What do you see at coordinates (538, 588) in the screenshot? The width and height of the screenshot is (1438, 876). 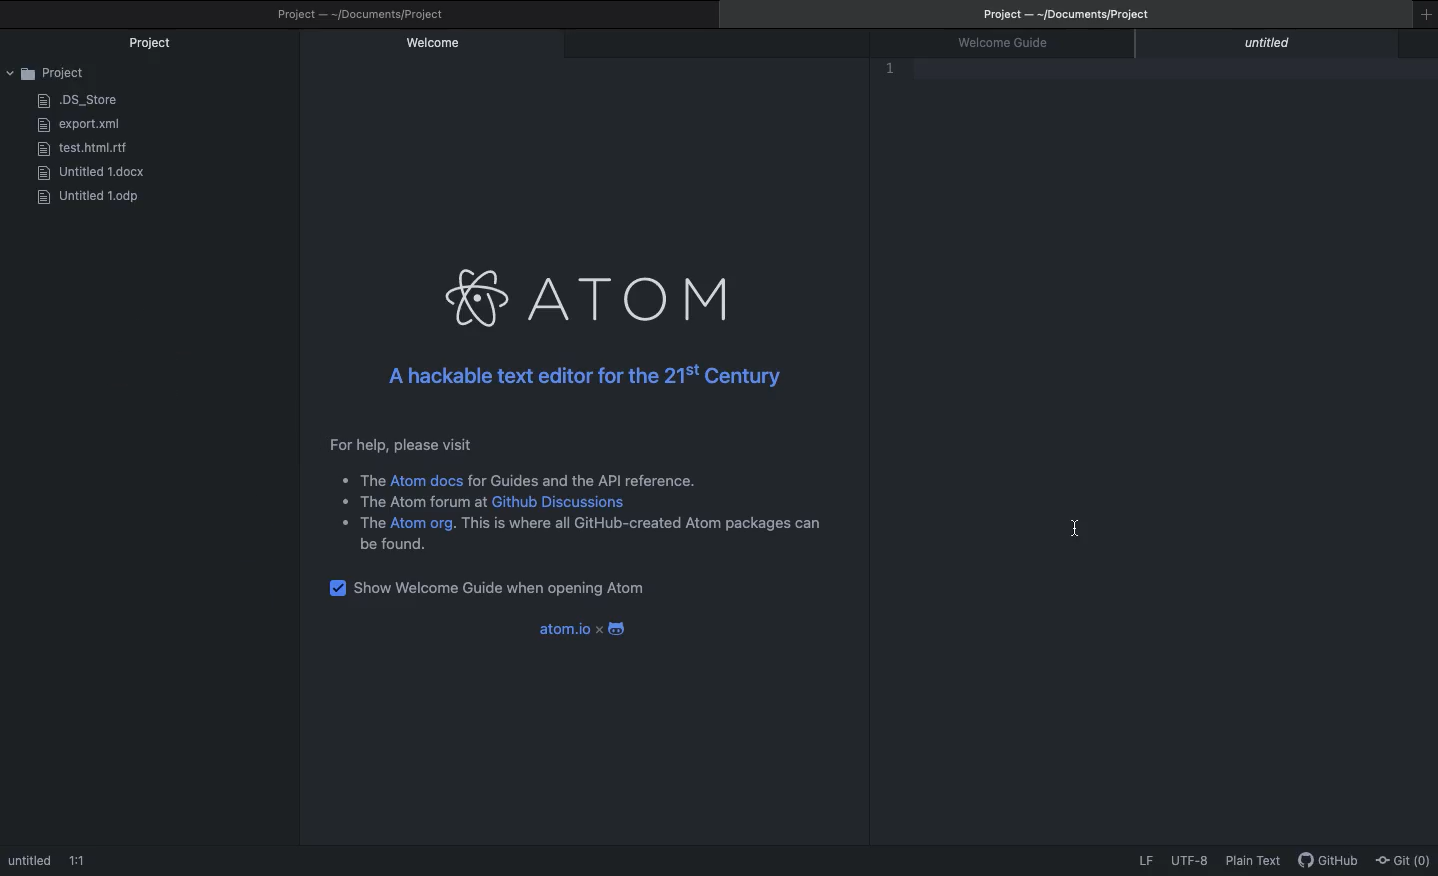 I see `® Show Welcome Guide when opening Atom` at bounding box center [538, 588].